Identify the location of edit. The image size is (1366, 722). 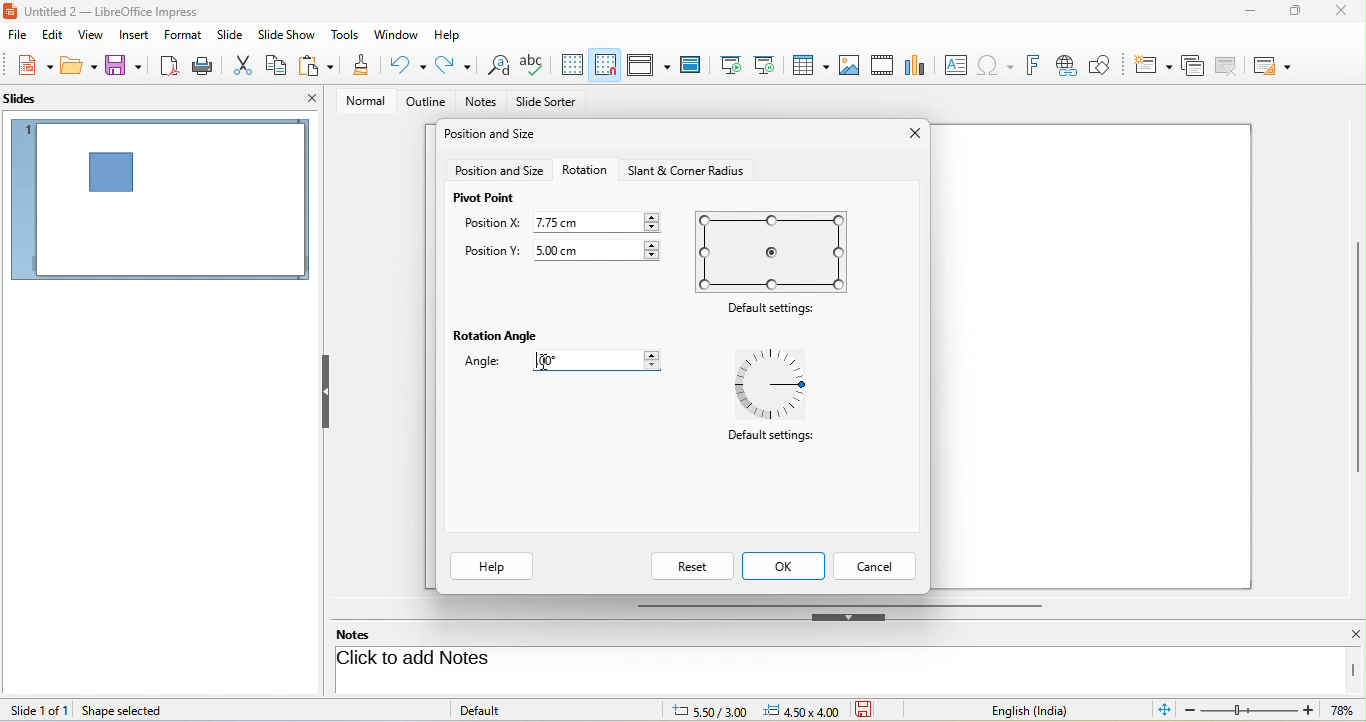
(51, 36).